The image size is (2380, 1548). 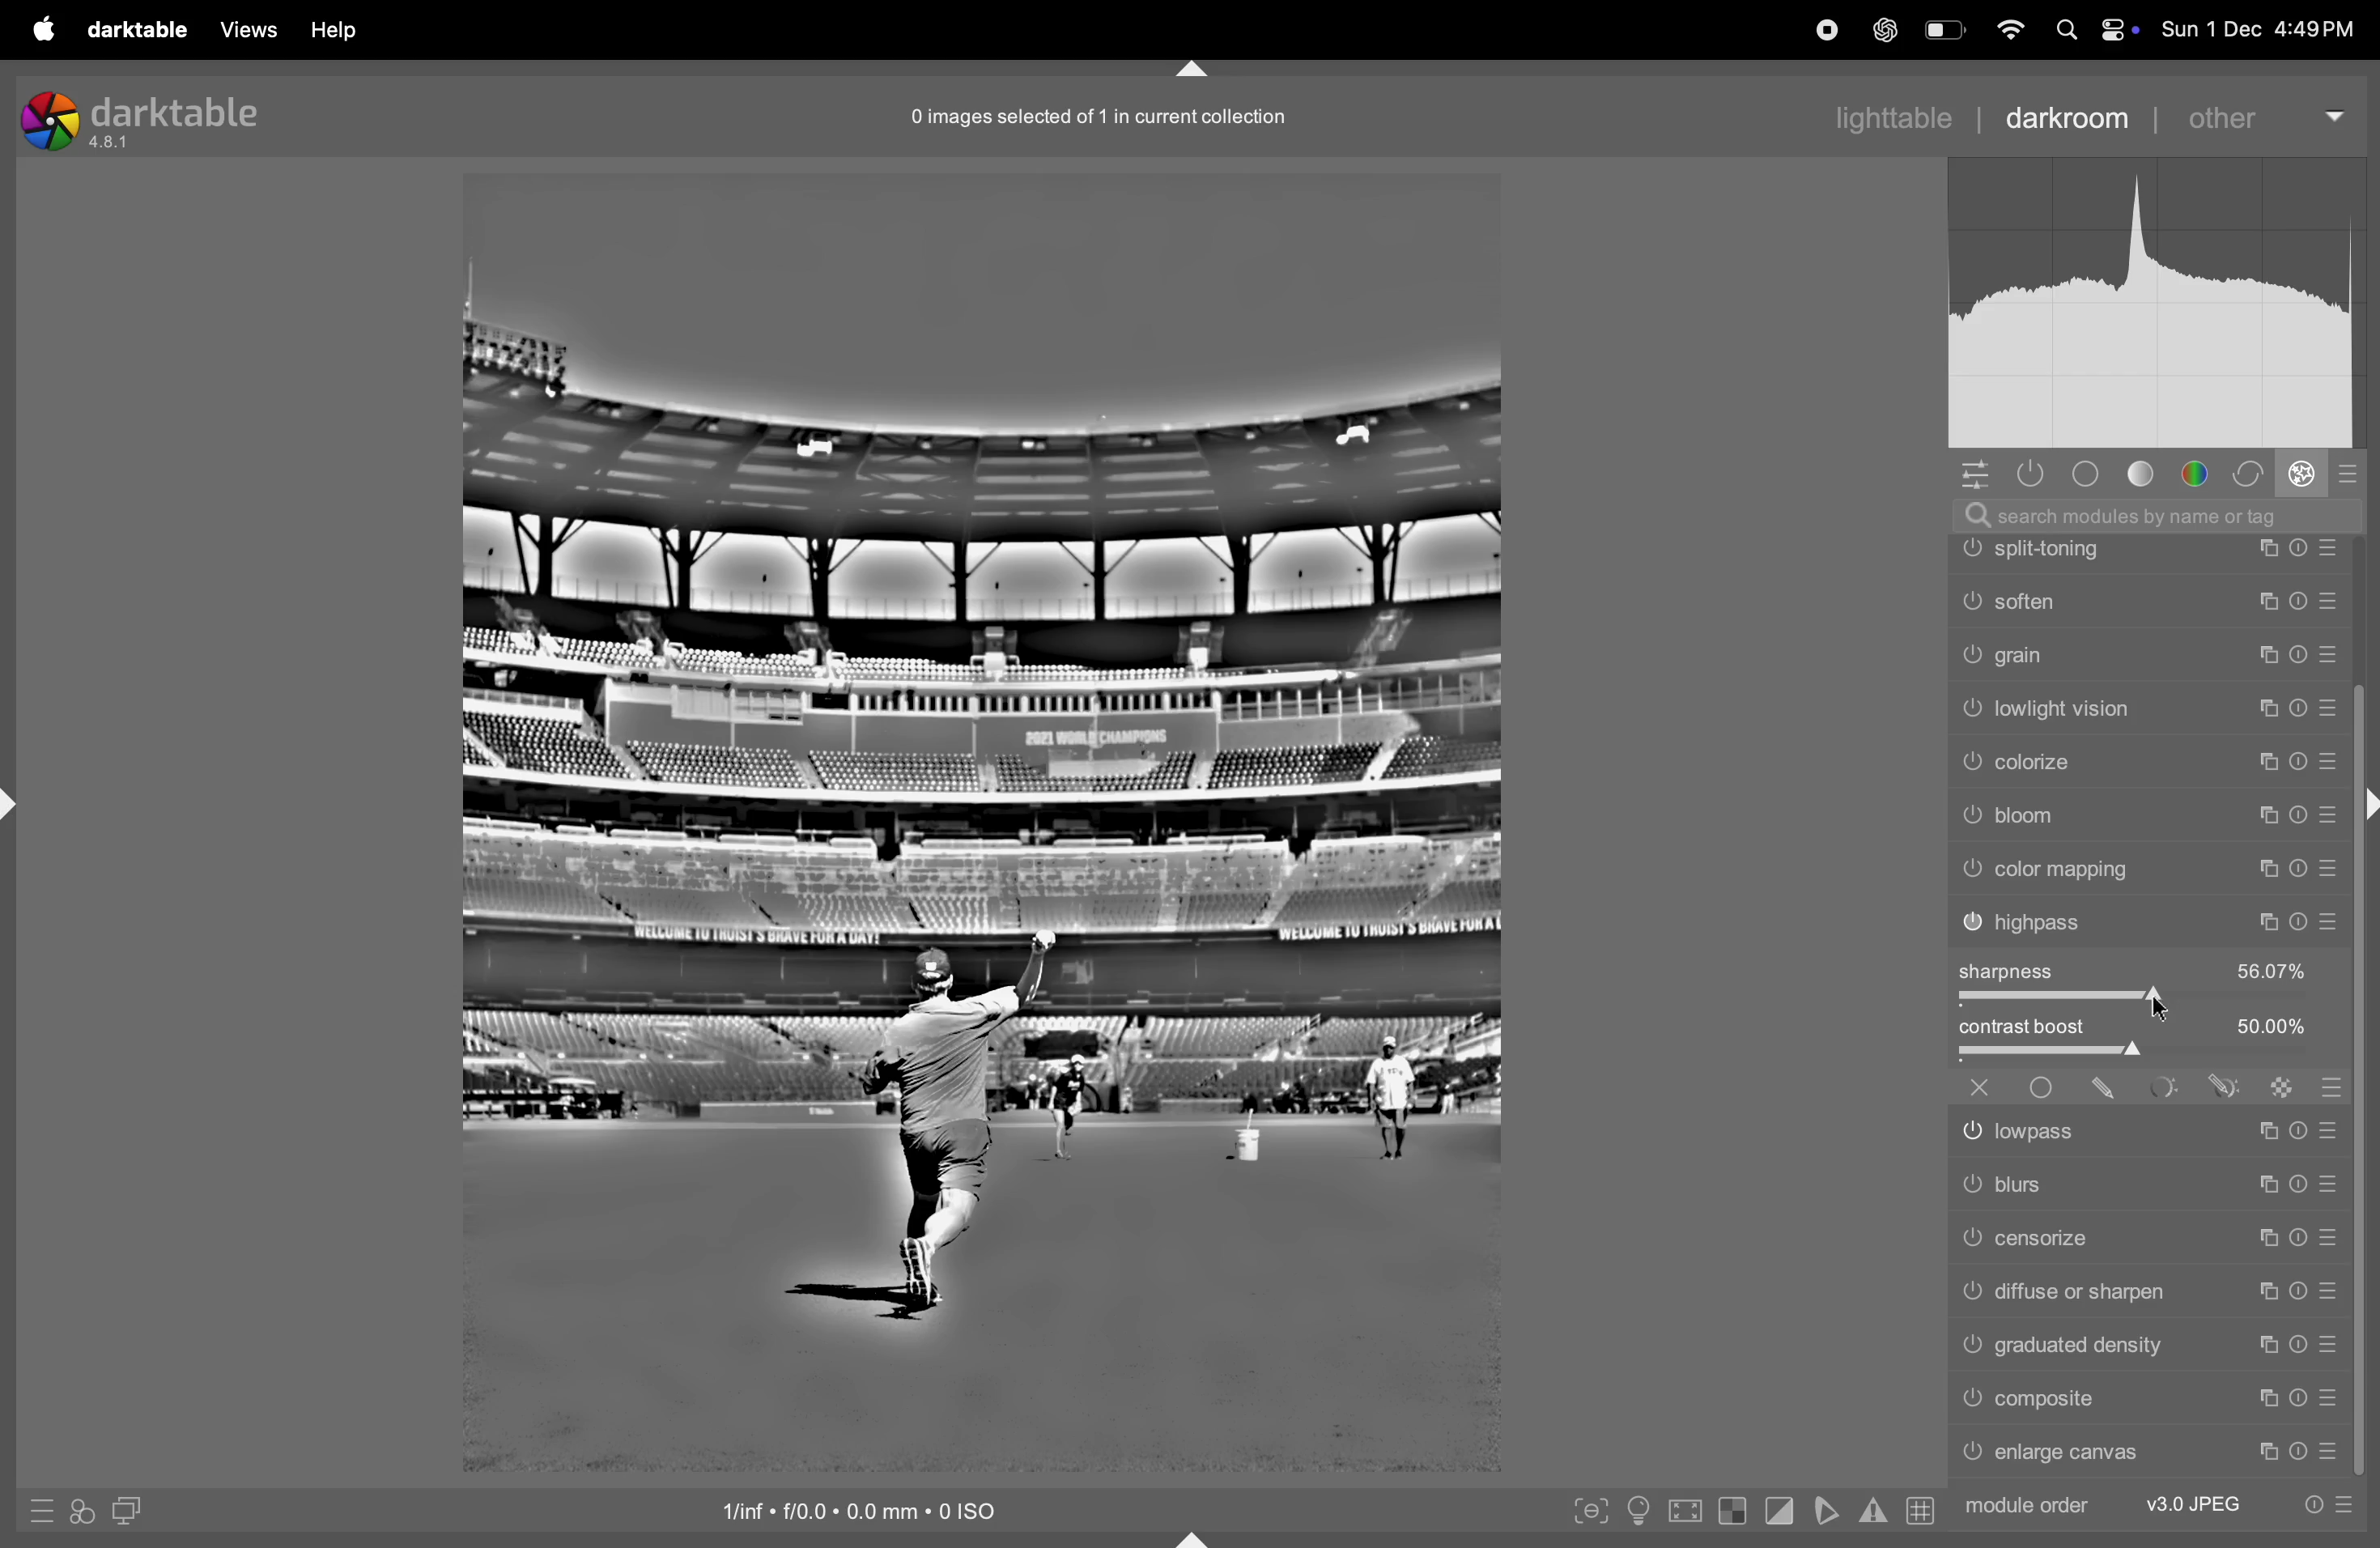 What do you see at coordinates (2150, 1074) in the screenshot?
I see `highpass` at bounding box center [2150, 1074].